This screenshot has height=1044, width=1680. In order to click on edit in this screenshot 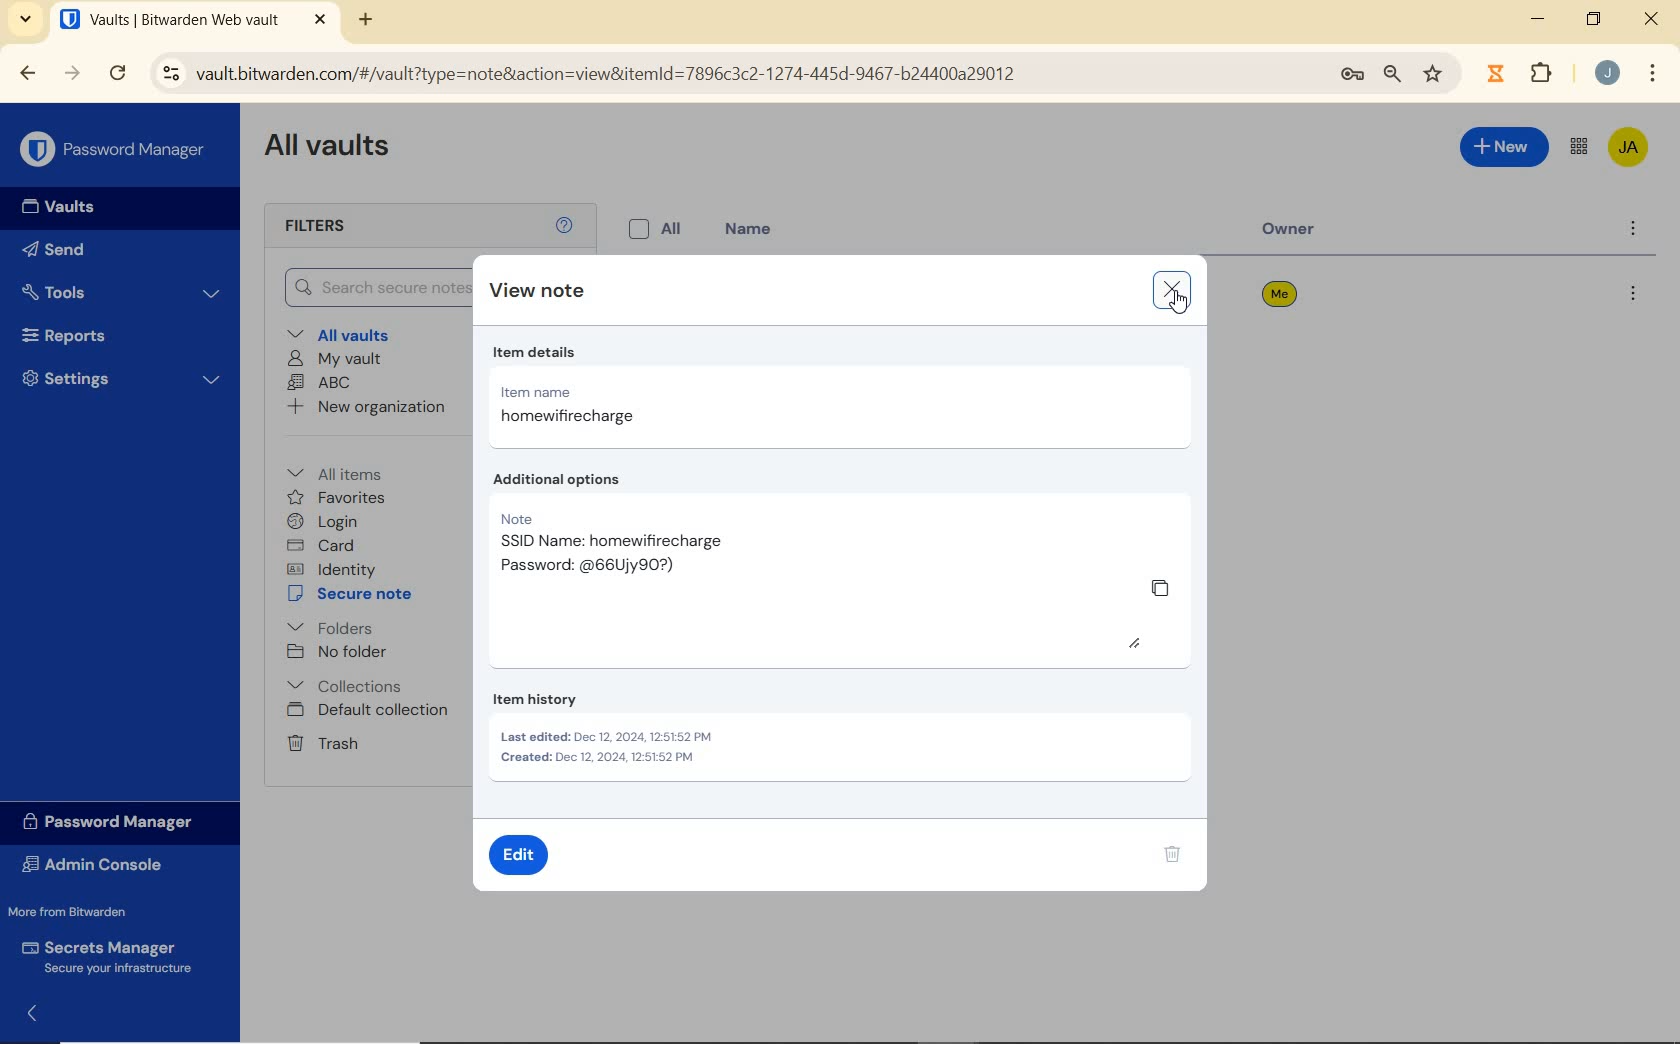, I will do `click(517, 854)`.